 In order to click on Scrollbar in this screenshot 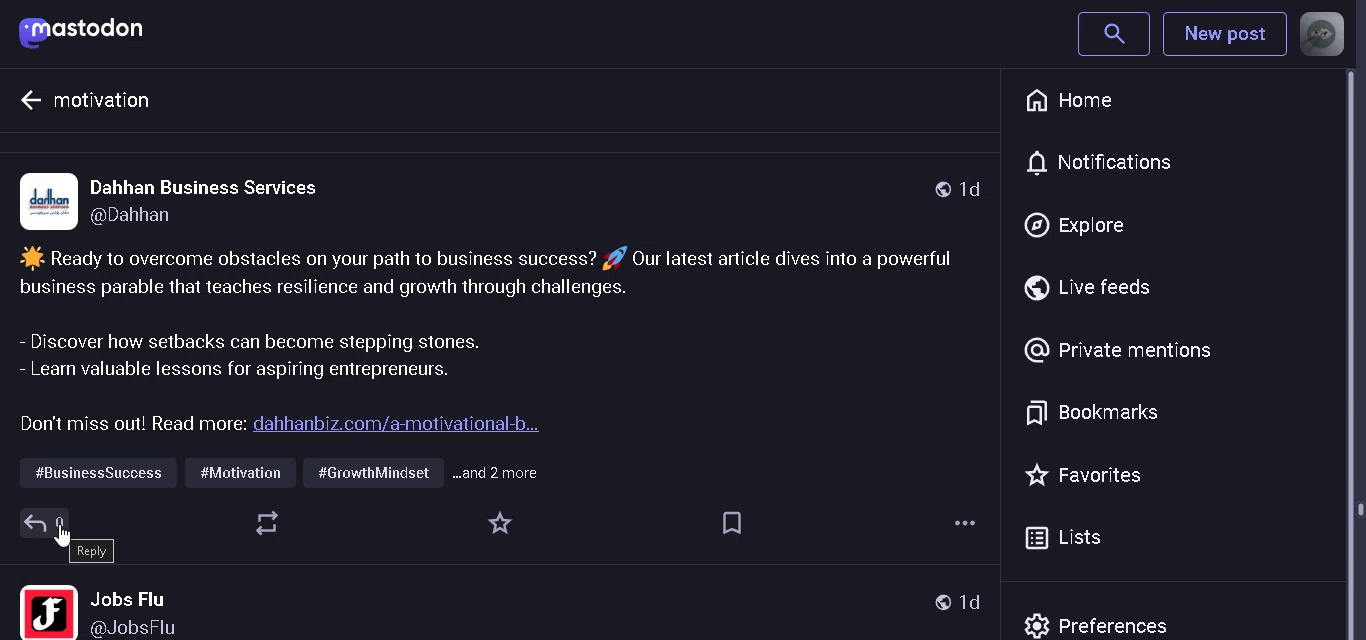, I will do `click(1358, 355)`.